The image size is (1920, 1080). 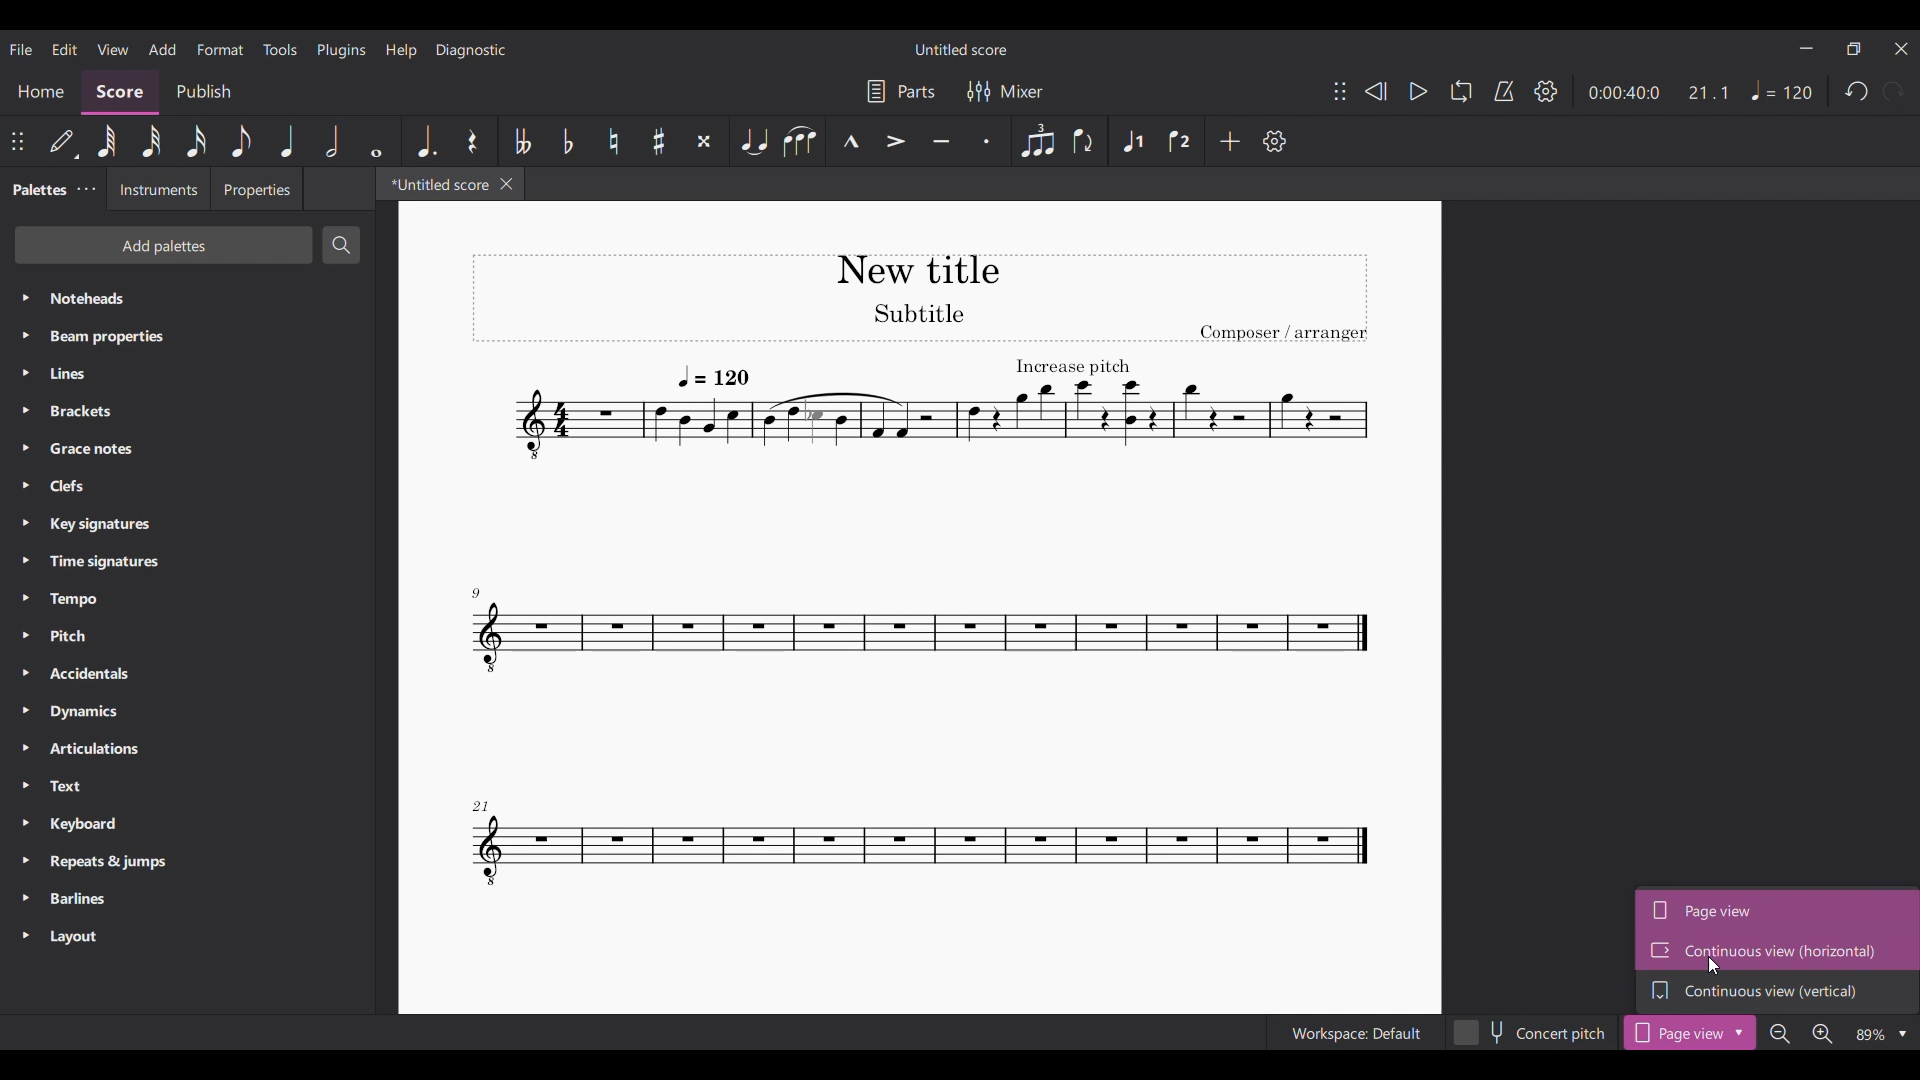 I want to click on Diagnostic menu, so click(x=470, y=51).